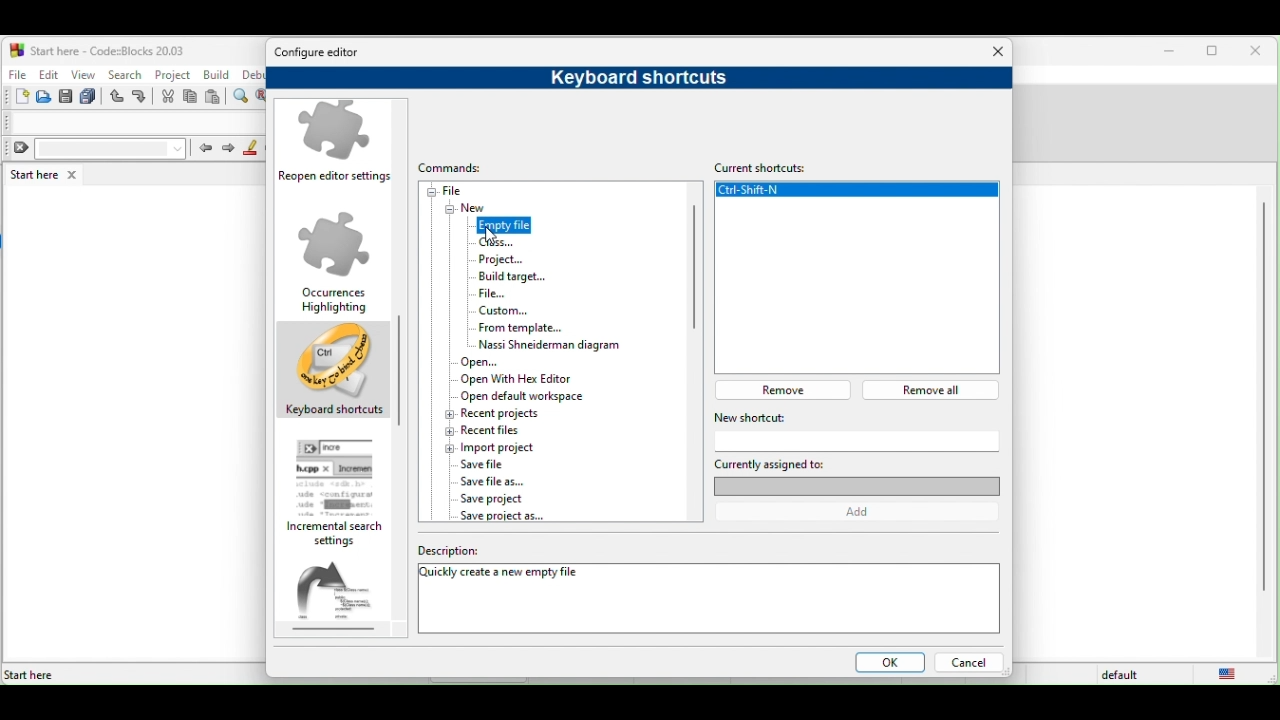 This screenshot has width=1280, height=720. I want to click on united state, so click(1232, 674).